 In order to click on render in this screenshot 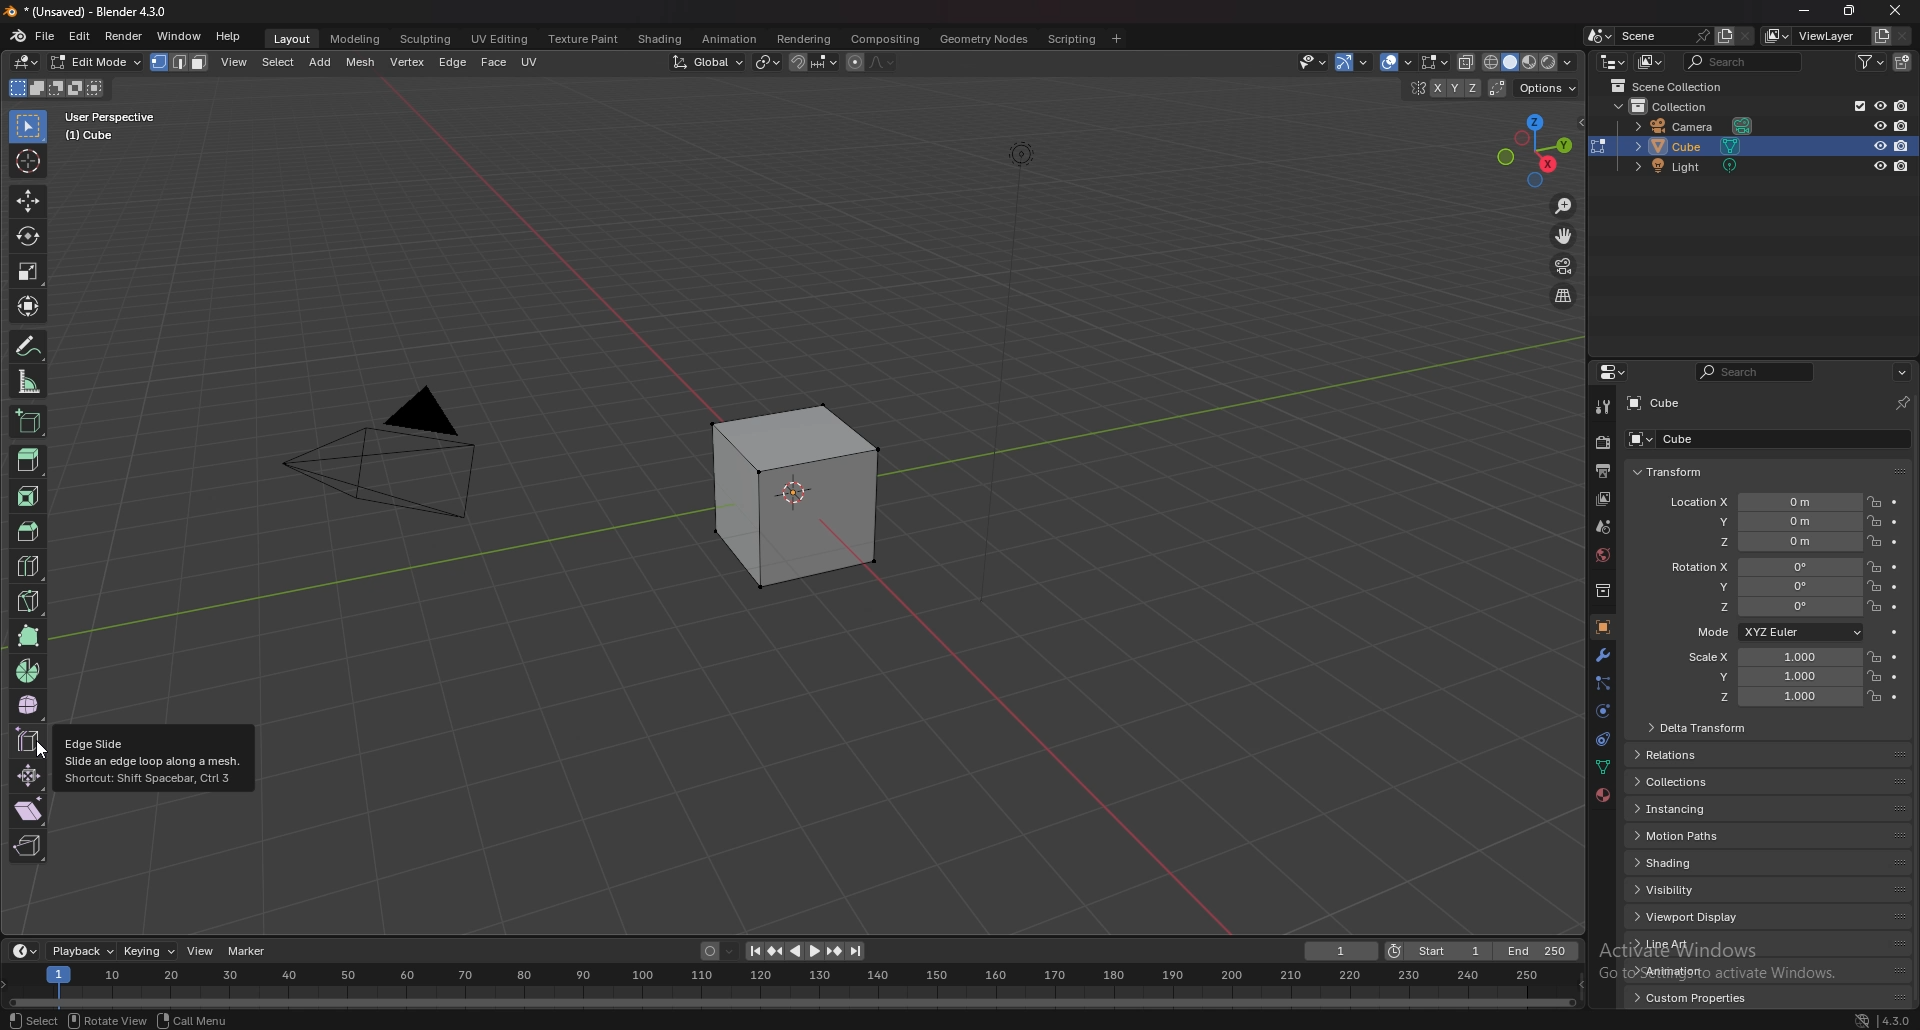, I will do `click(124, 36)`.